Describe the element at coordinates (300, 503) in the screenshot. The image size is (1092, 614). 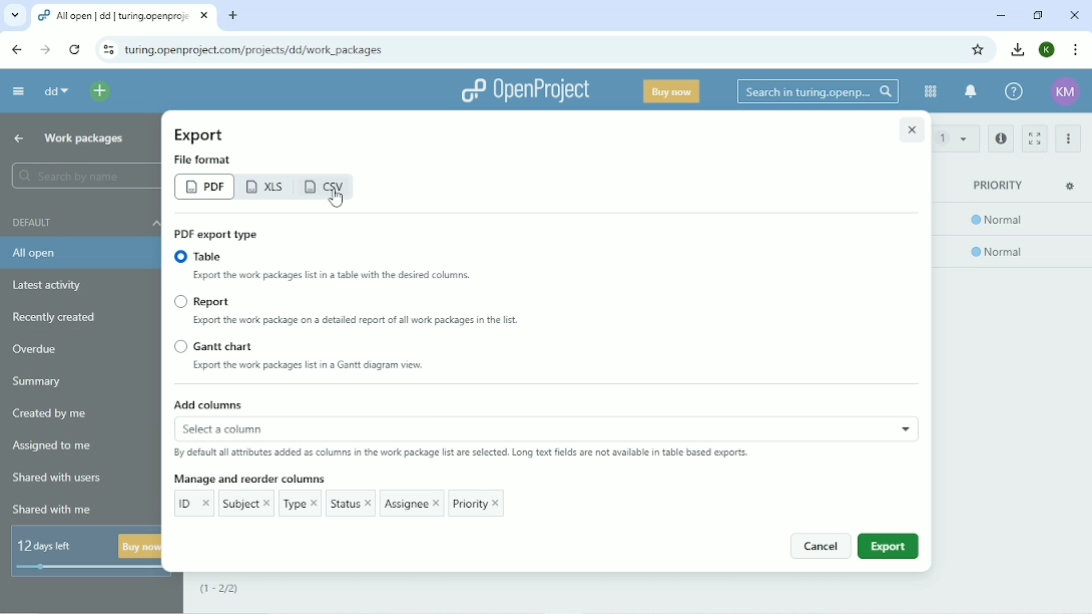
I see `Type` at that location.